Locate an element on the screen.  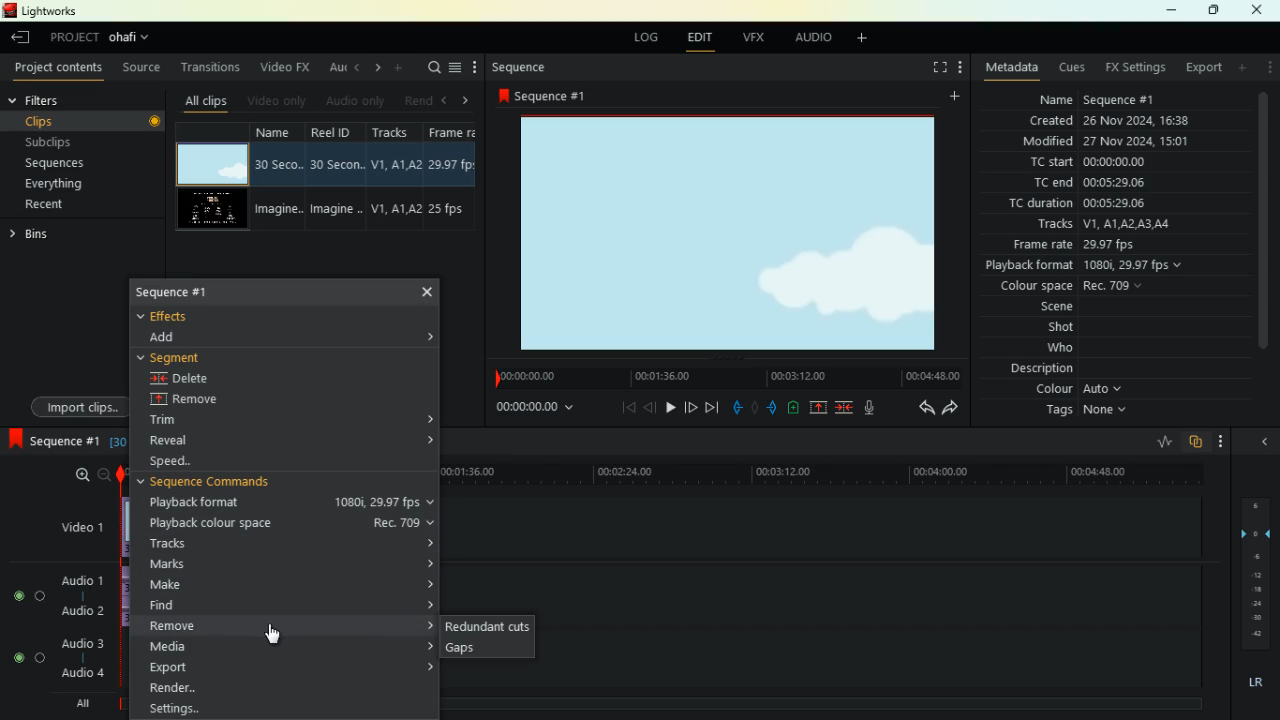
add is located at coordinates (952, 99).